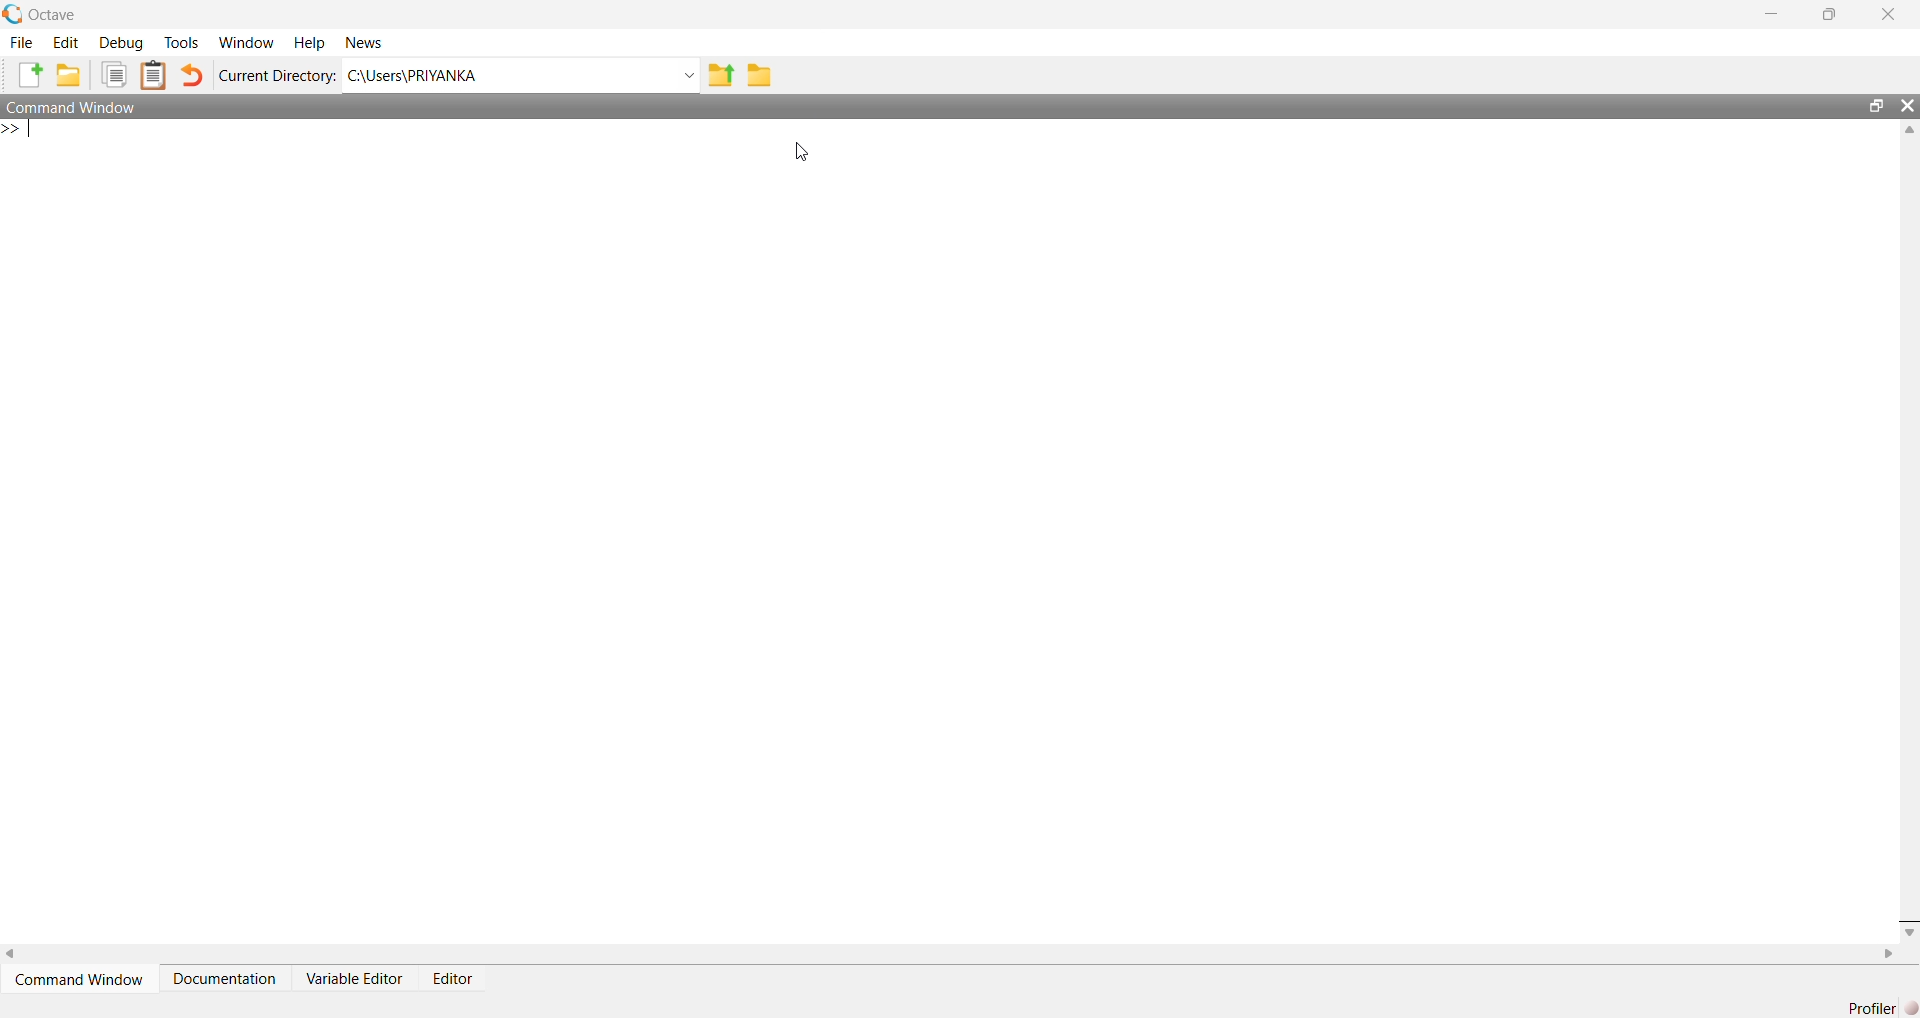 This screenshot has width=1920, height=1018. What do you see at coordinates (28, 73) in the screenshot?
I see `Create a new file` at bounding box center [28, 73].